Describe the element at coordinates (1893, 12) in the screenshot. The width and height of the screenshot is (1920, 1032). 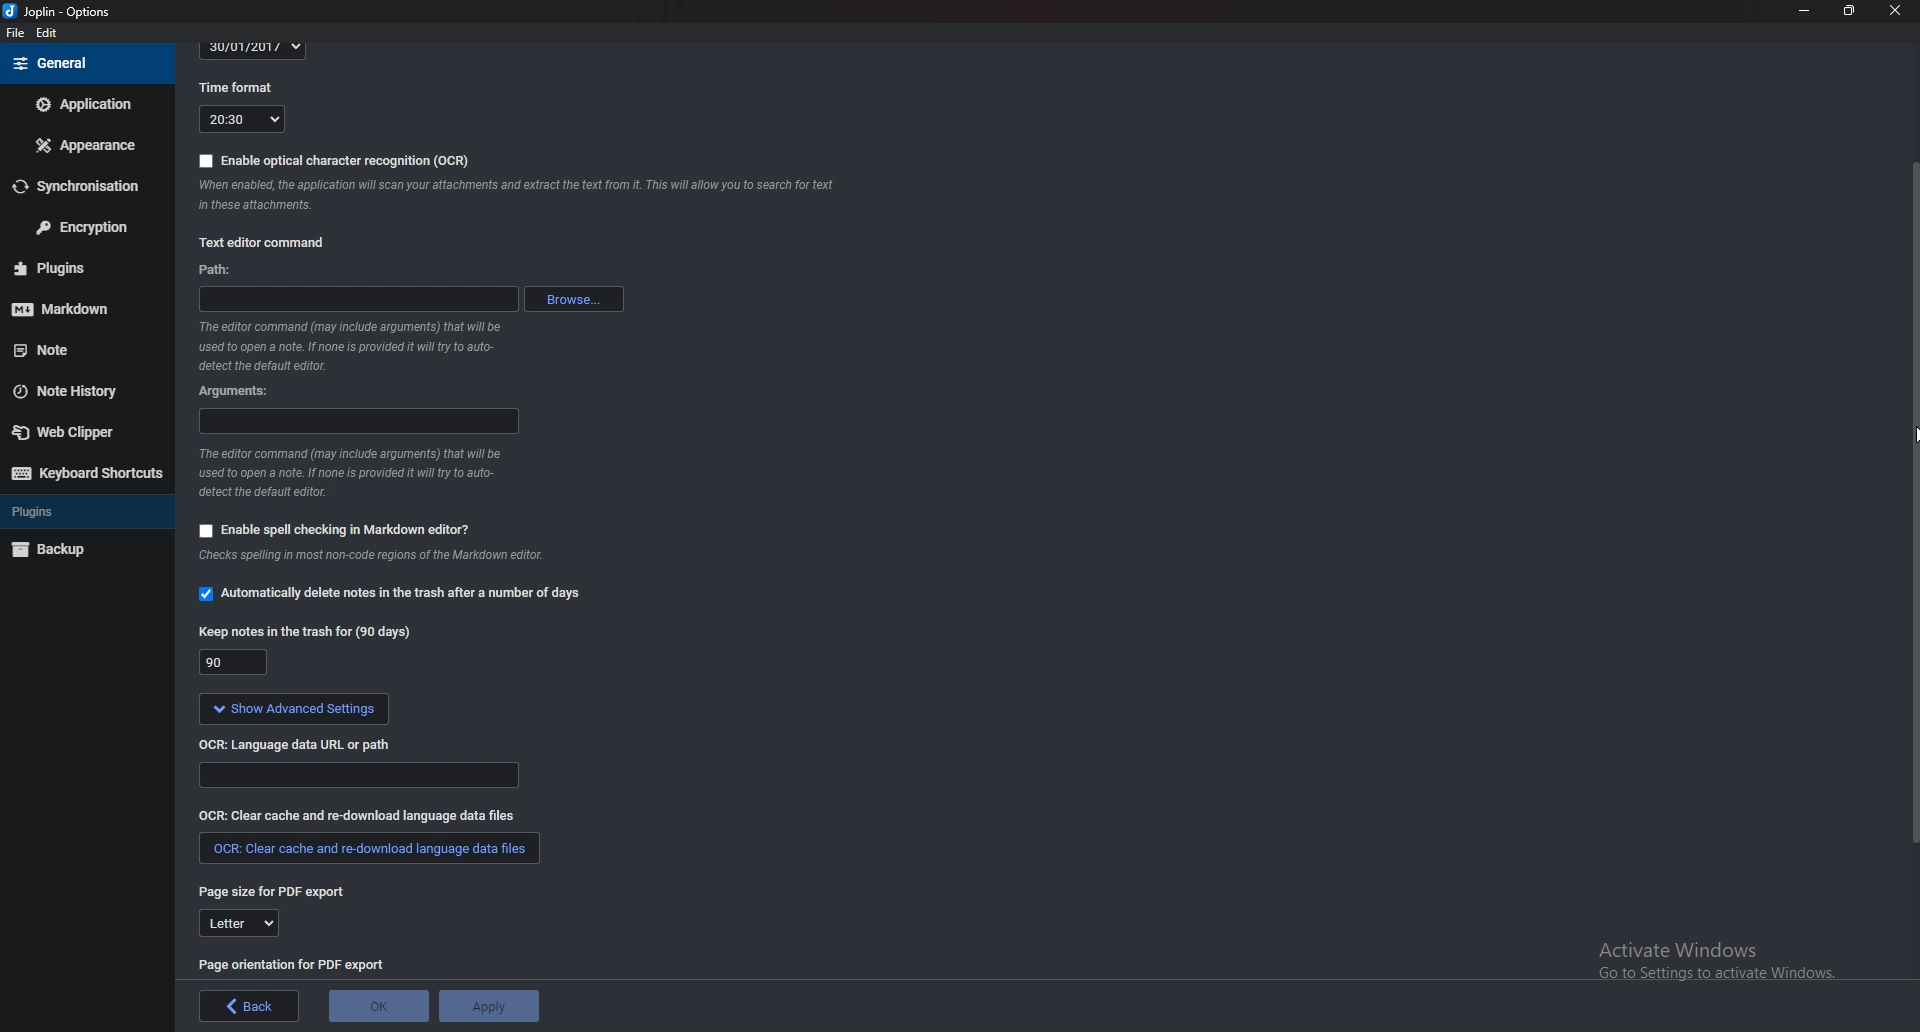
I see `close` at that location.